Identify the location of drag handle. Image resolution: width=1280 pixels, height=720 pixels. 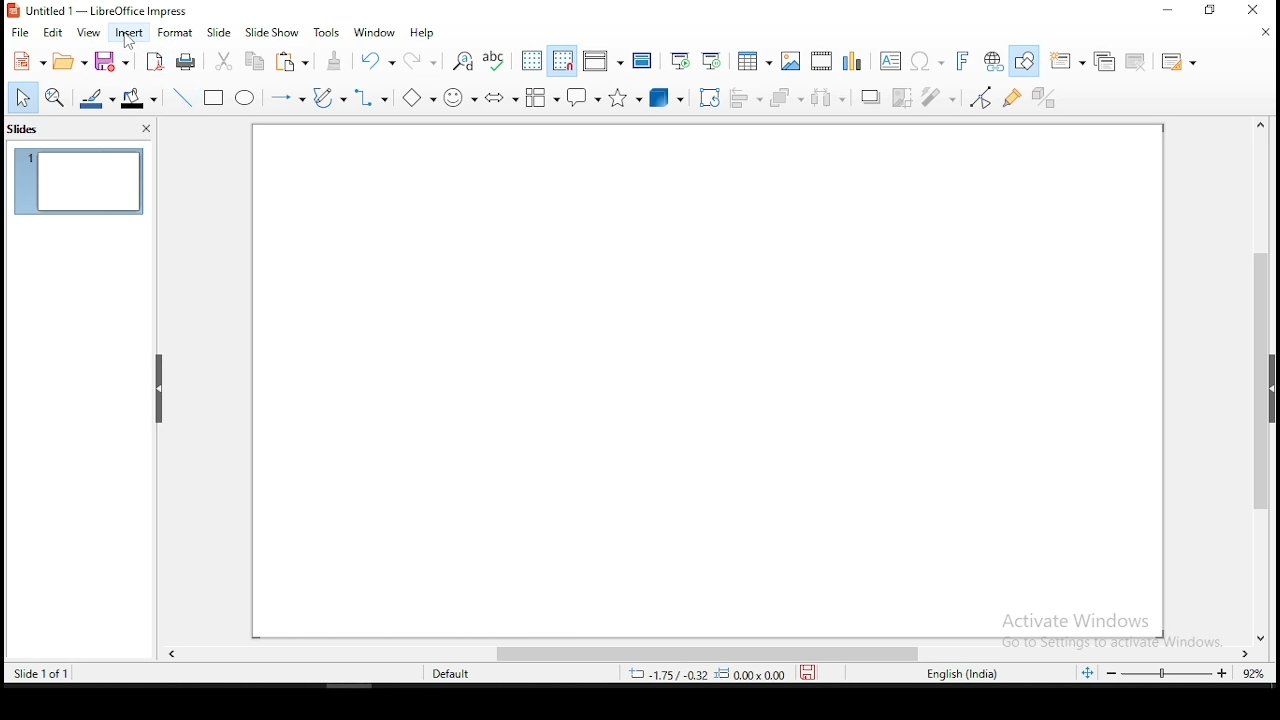
(160, 391).